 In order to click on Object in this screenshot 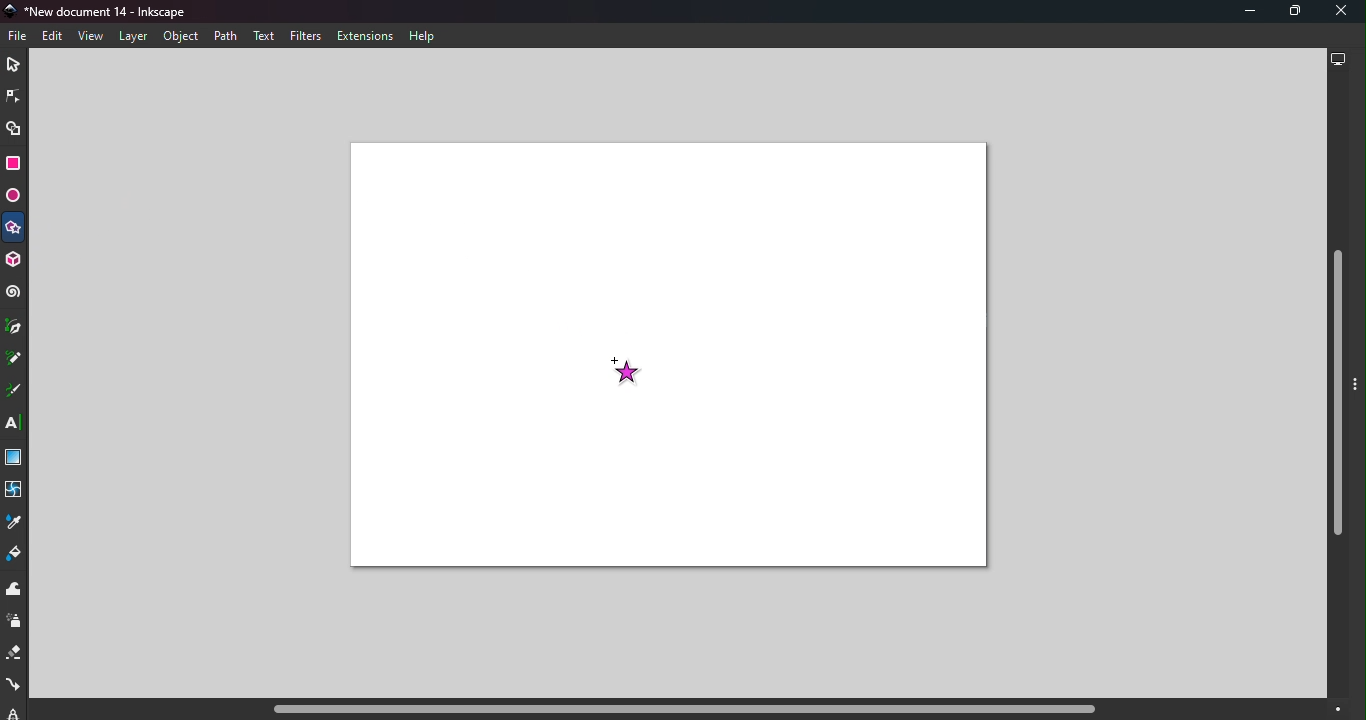, I will do `click(180, 37)`.